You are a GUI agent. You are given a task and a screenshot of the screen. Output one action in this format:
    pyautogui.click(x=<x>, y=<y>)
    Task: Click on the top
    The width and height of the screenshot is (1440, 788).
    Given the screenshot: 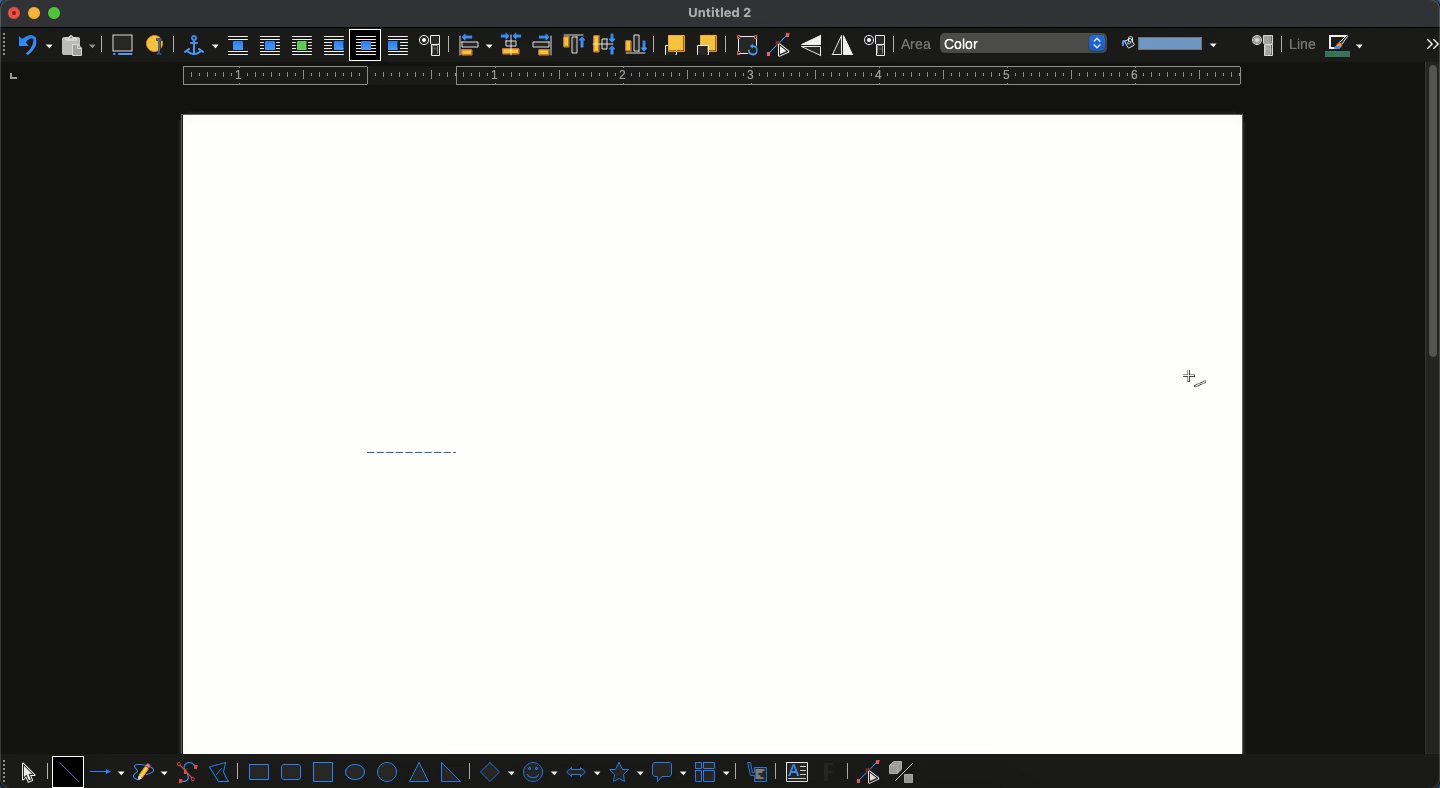 What is the action you would take?
    pyautogui.click(x=575, y=45)
    